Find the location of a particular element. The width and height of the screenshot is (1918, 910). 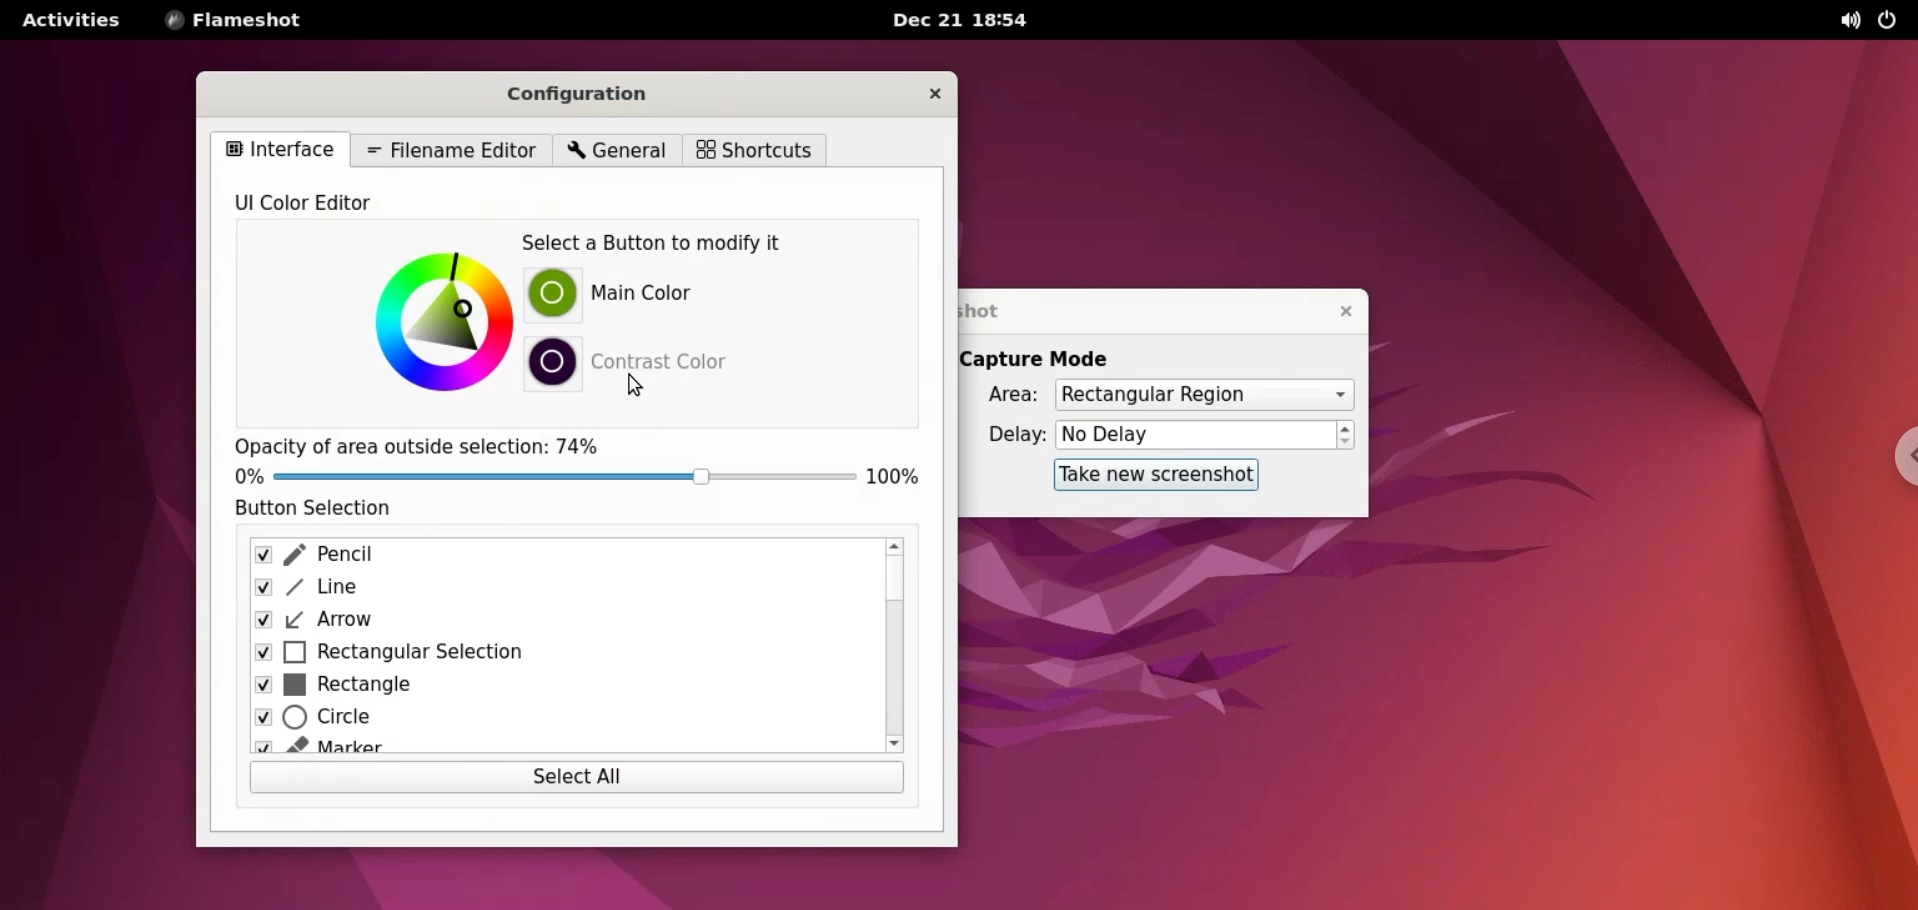

arrow checkbox is located at coordinates (550, 623).